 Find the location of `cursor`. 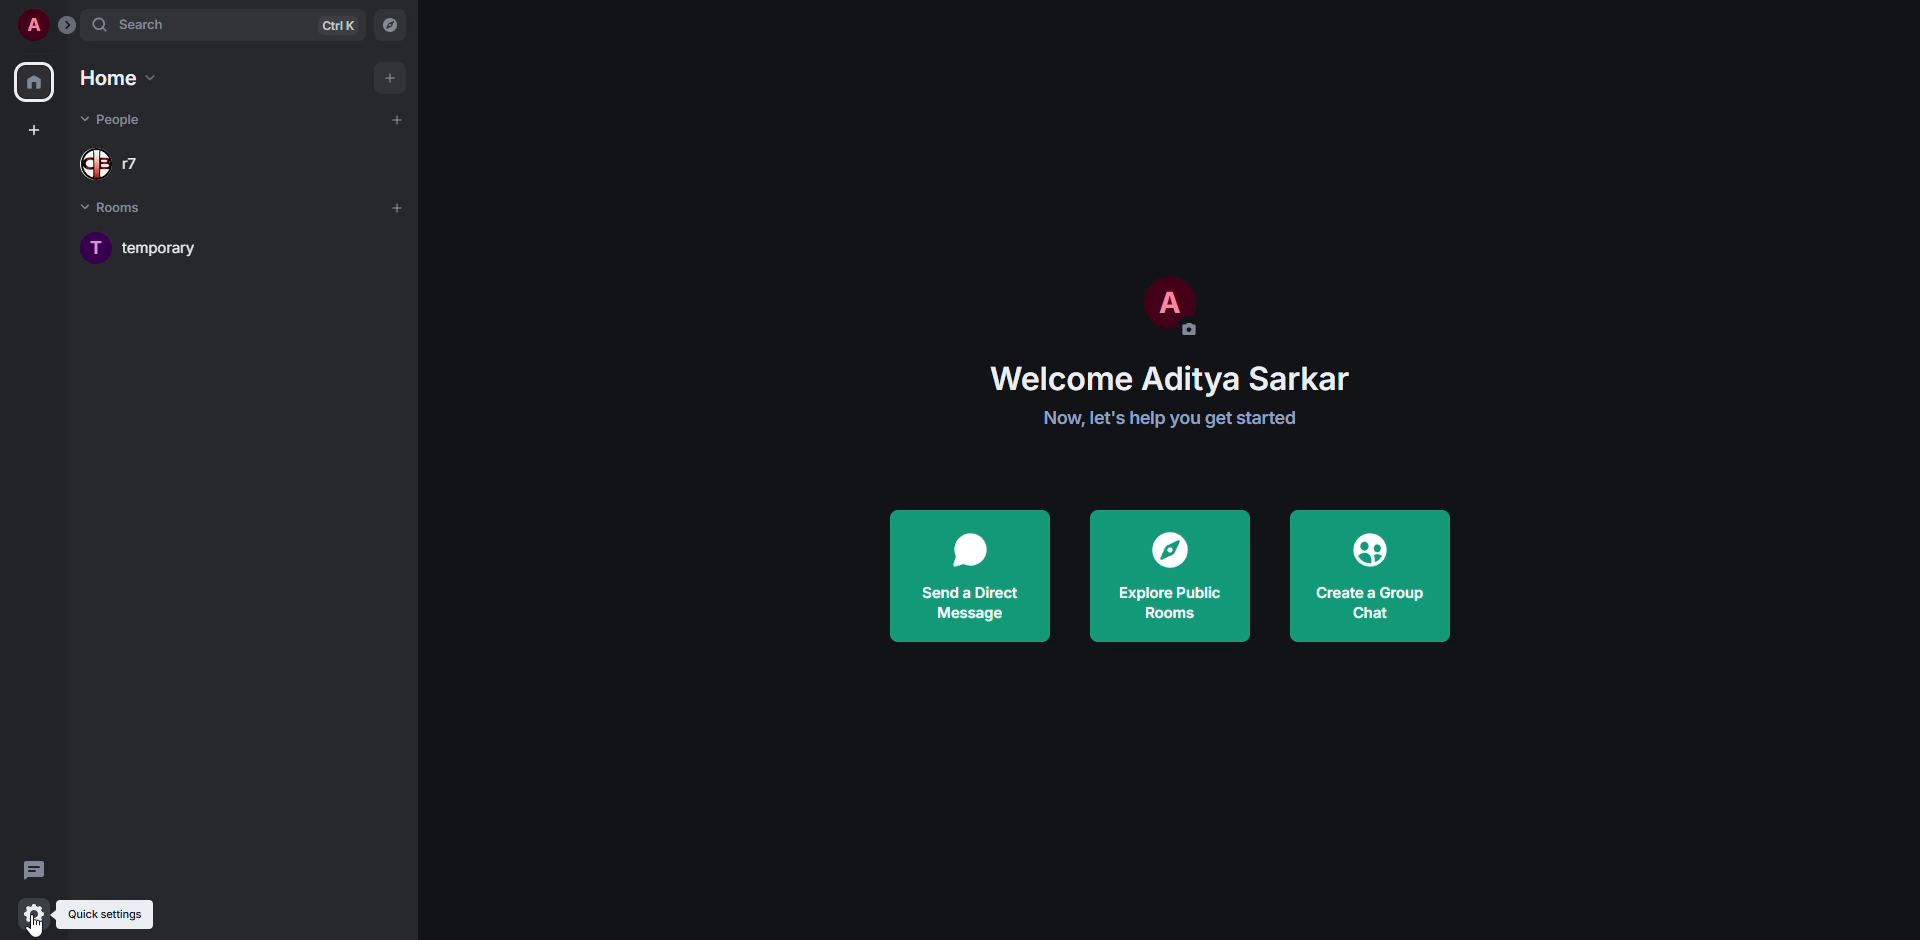

cursor is located at coordinates (34, 925).